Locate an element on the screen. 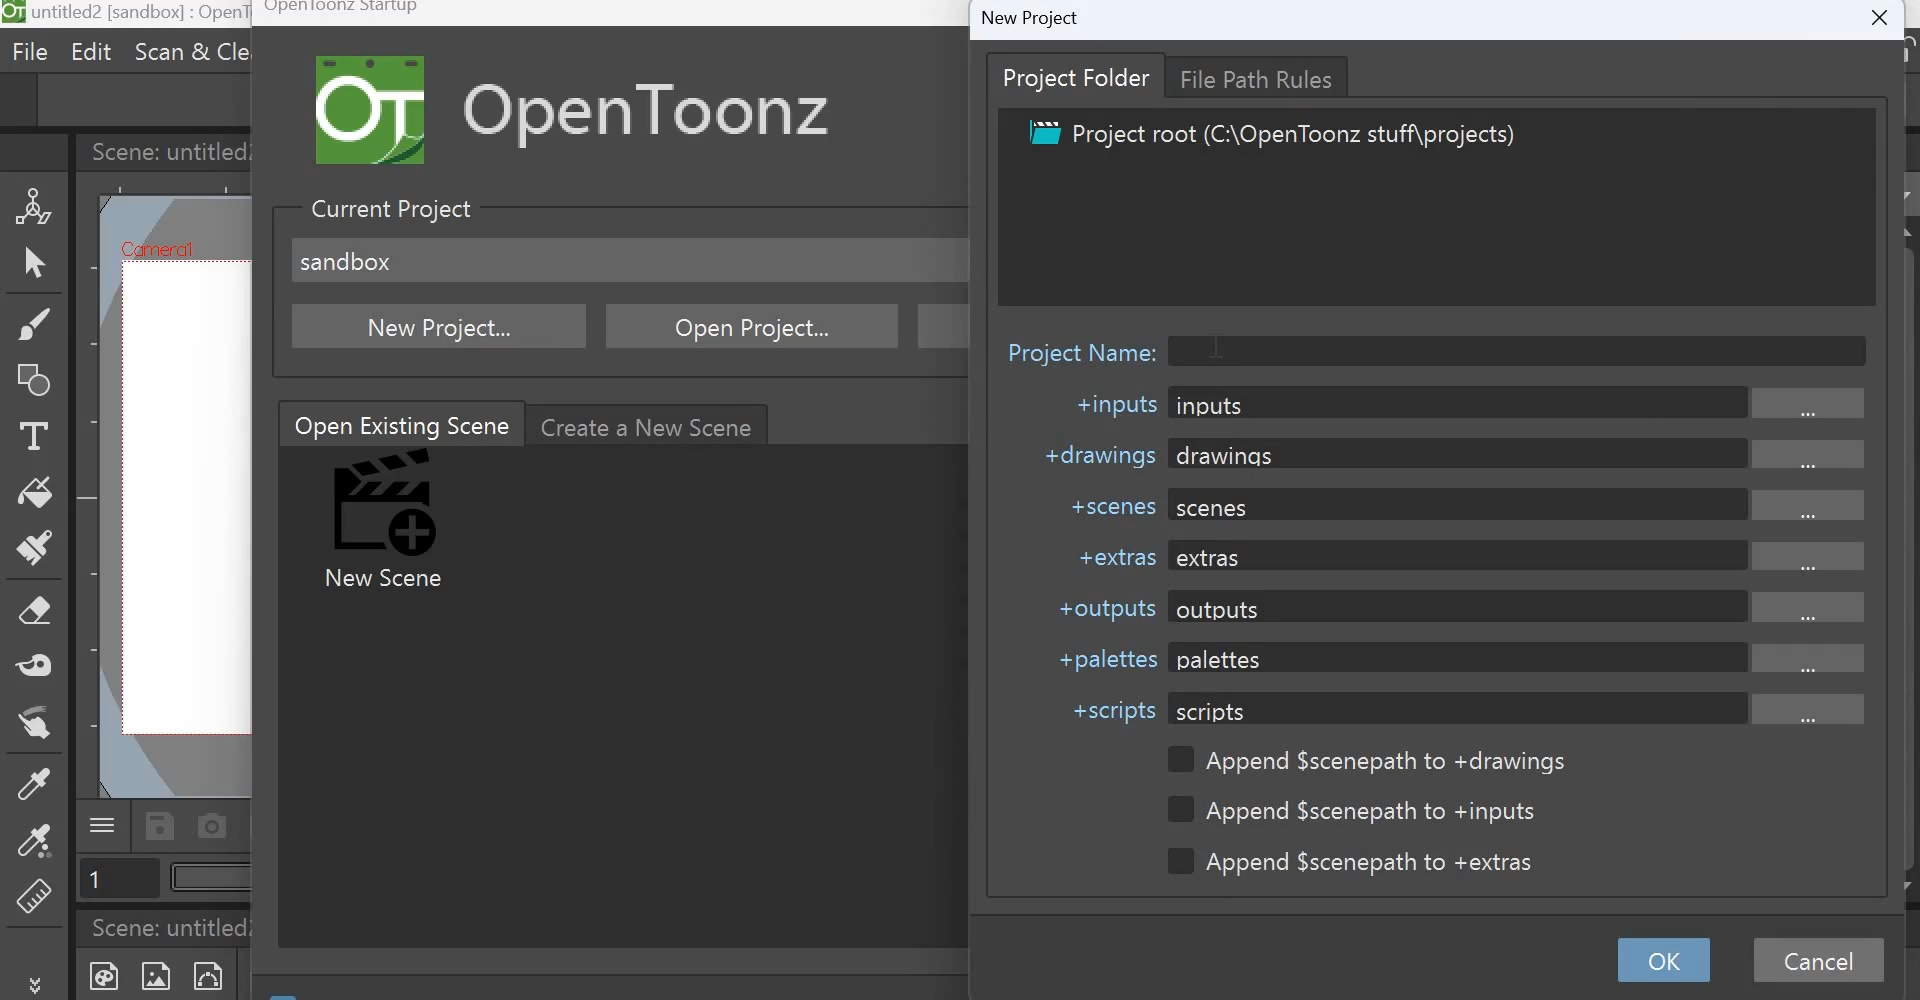  Tape tool is located at coordinates (39, 664).